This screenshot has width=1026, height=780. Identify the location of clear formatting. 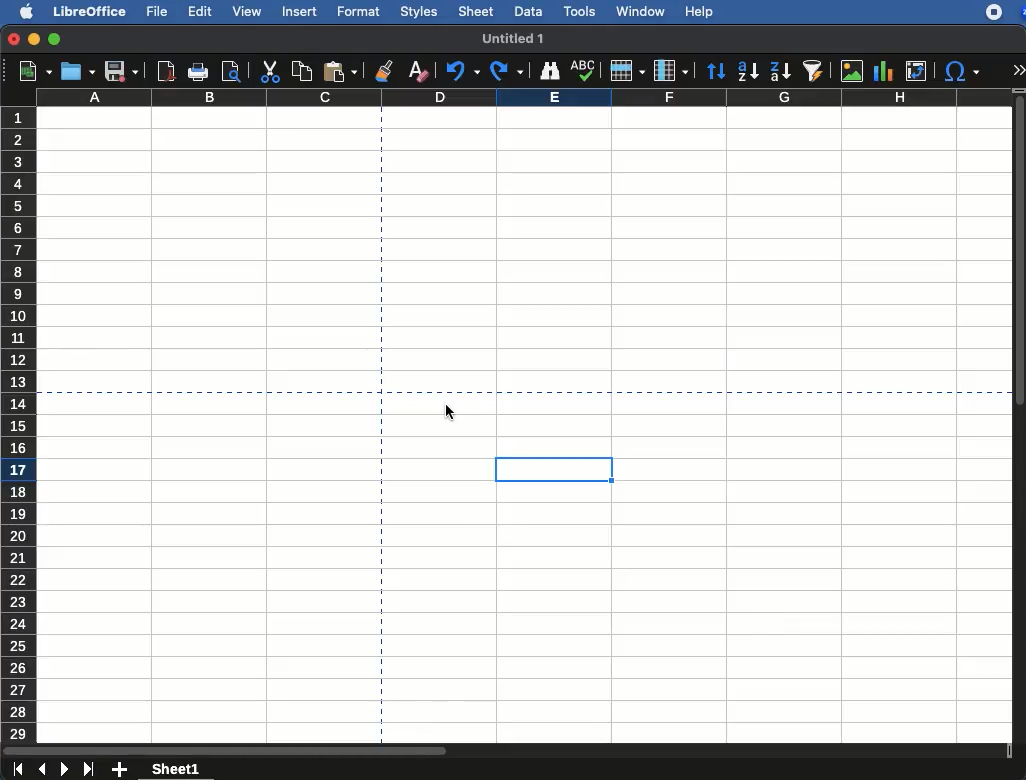
(417, 68).